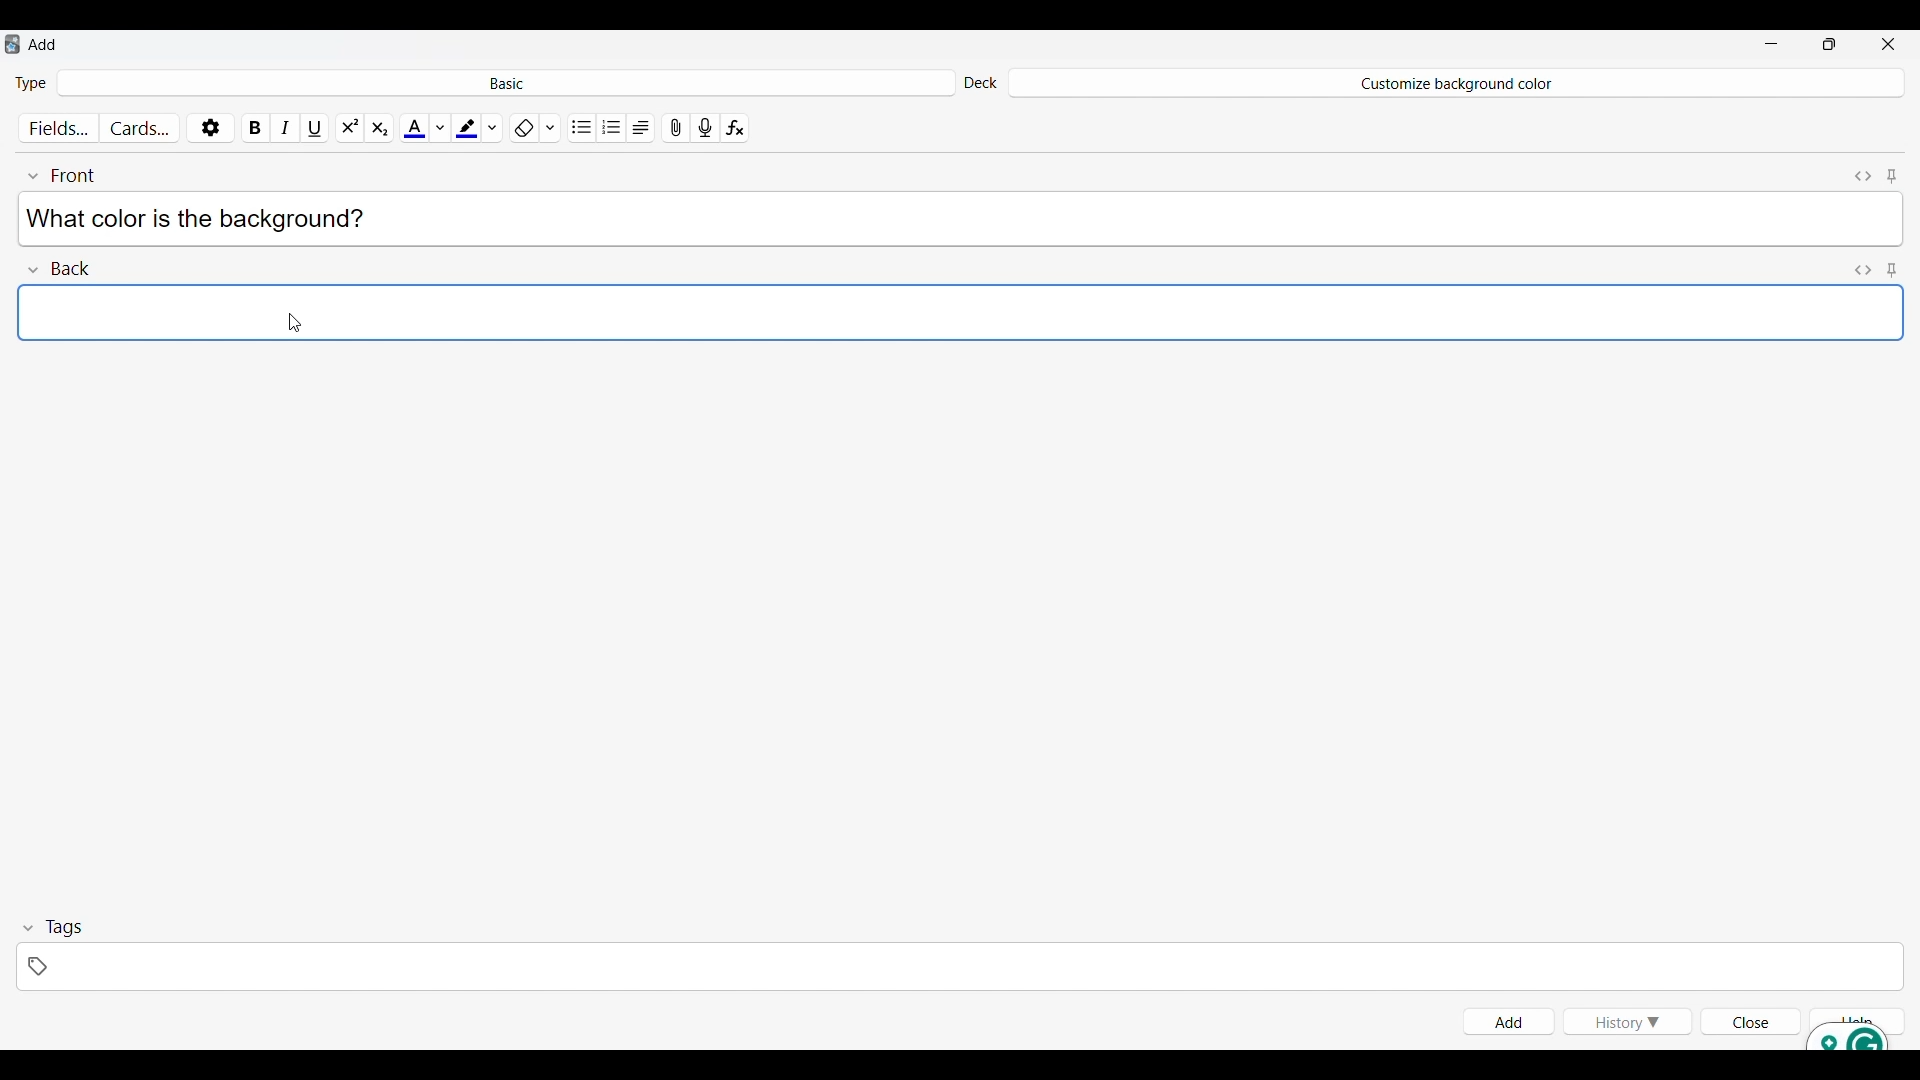 Image resolution: width=1920 pixels, height=1080 pixels. What do you see at coordinates (1888, 43) in the screenshot?
I see `Close interface` at bounding box center [1888, 43].